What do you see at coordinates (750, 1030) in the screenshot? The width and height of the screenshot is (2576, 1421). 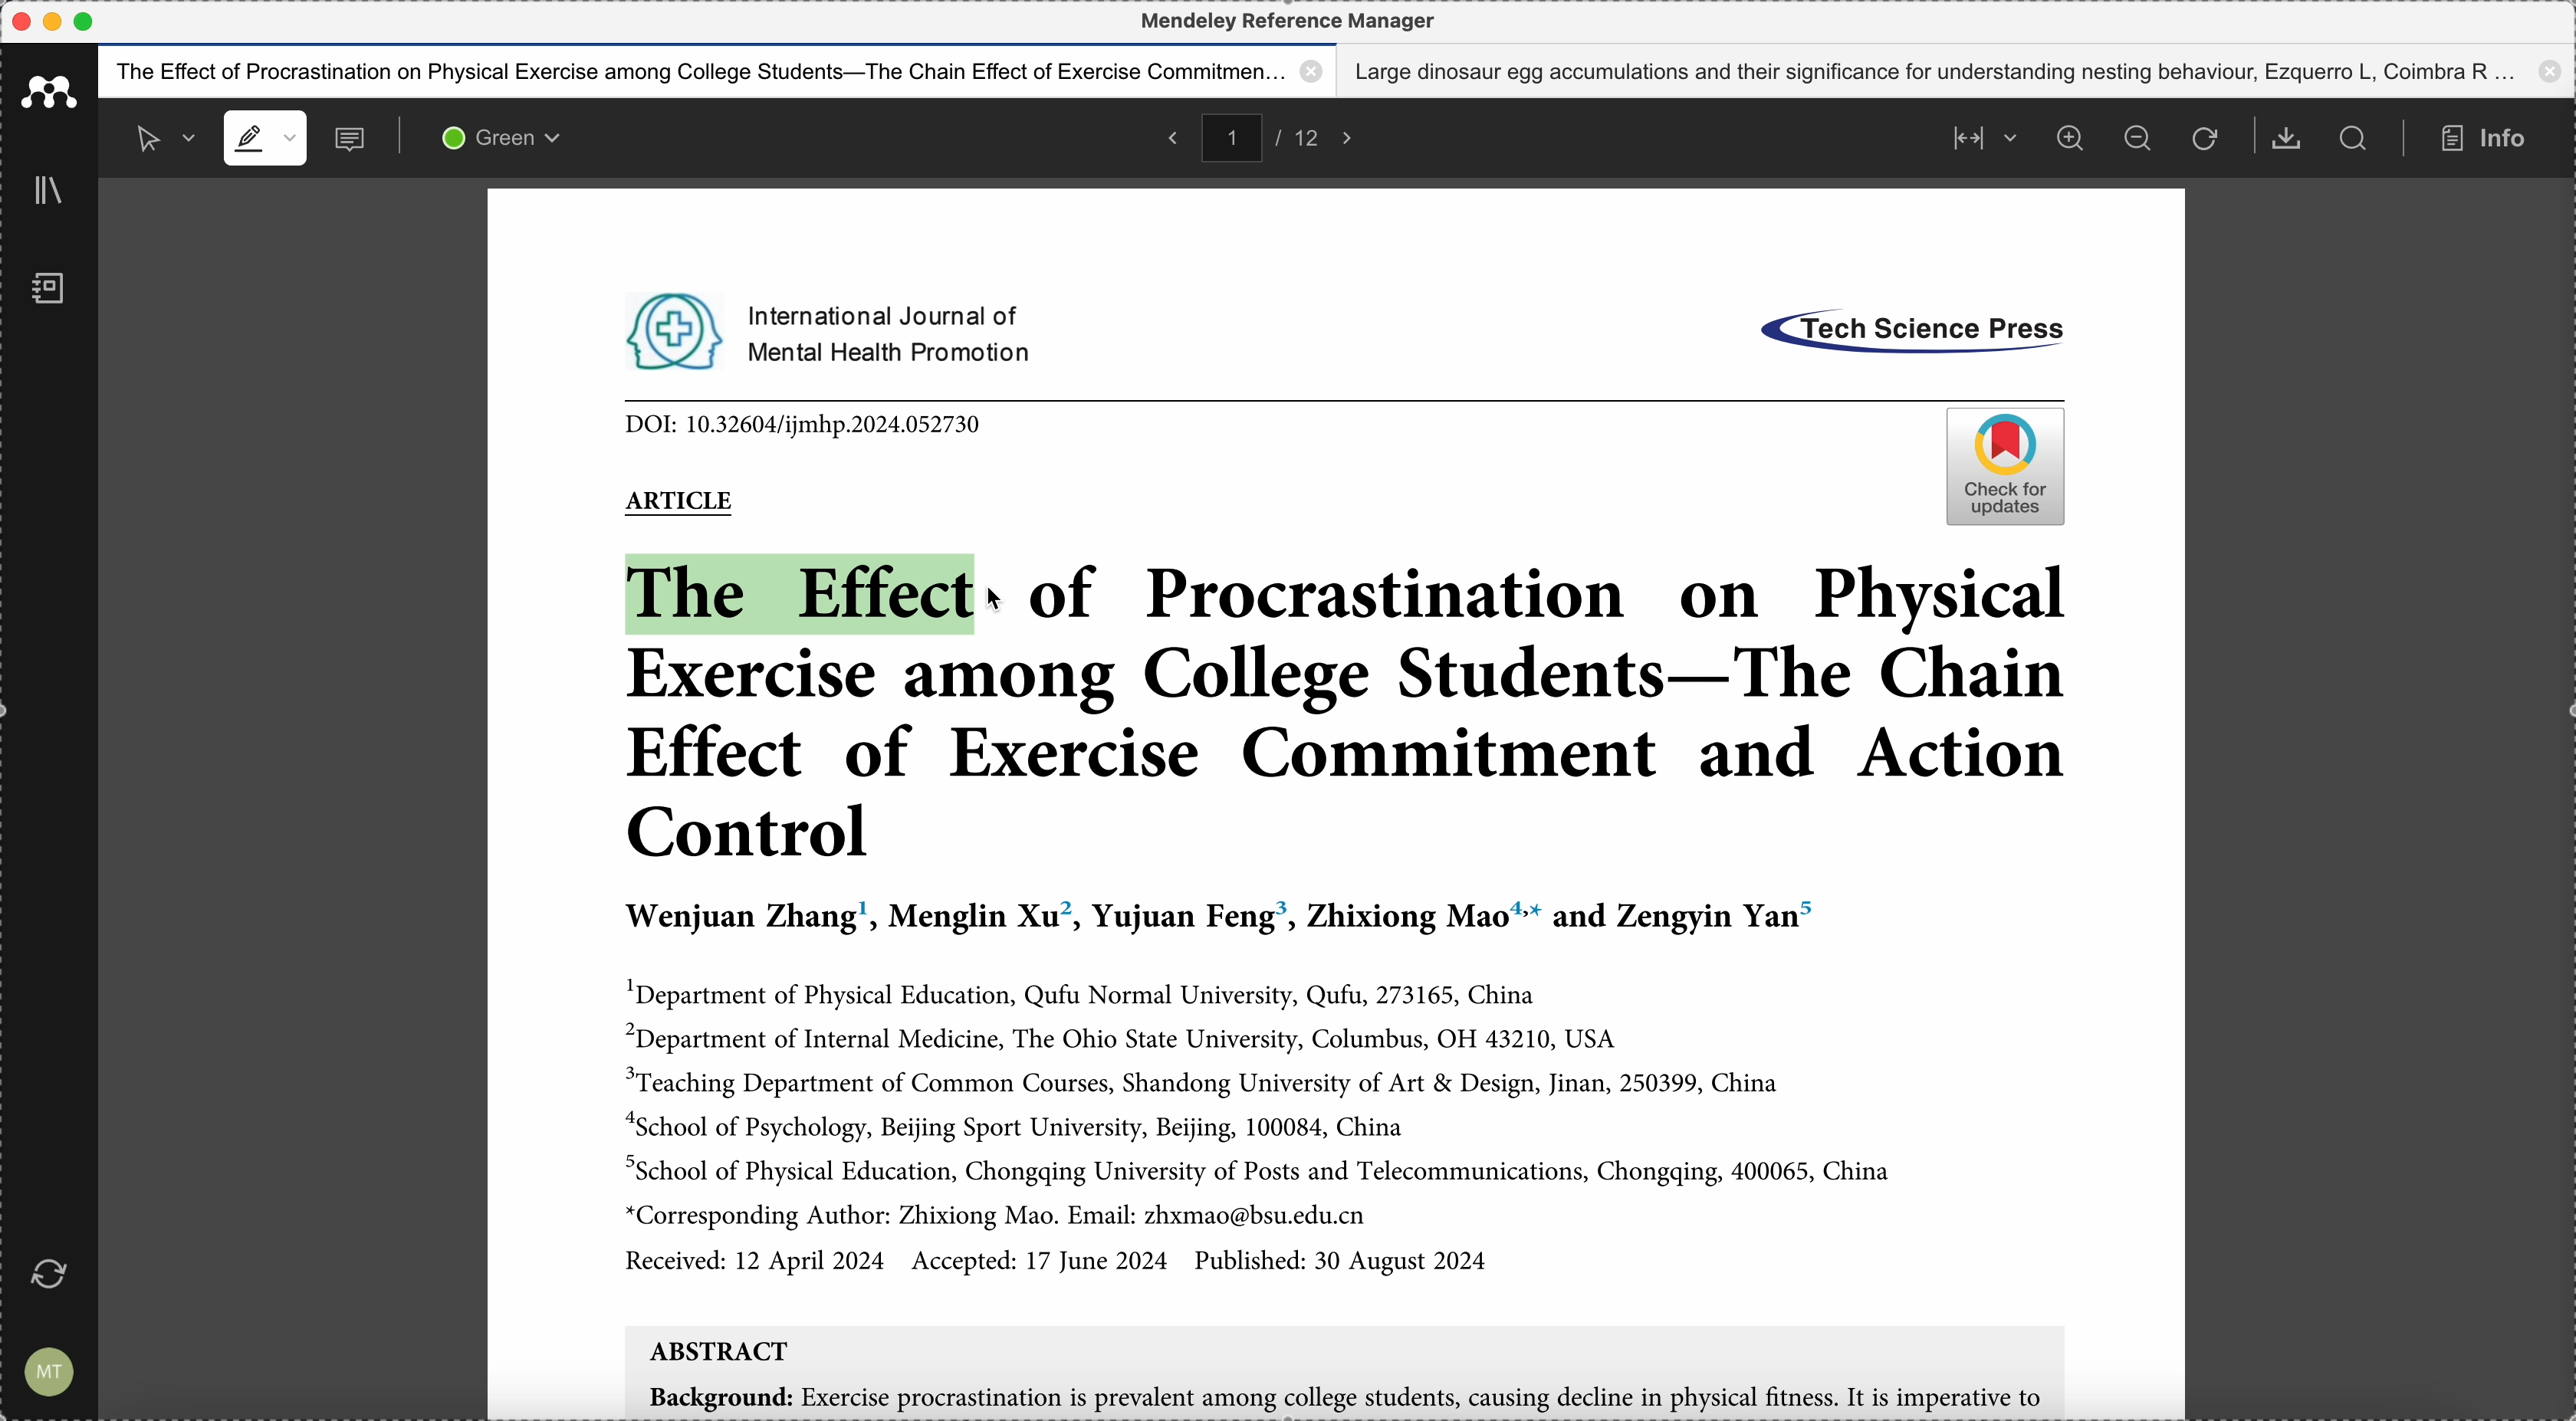 I see `pdf opened` at bounding box center [750, 1030].